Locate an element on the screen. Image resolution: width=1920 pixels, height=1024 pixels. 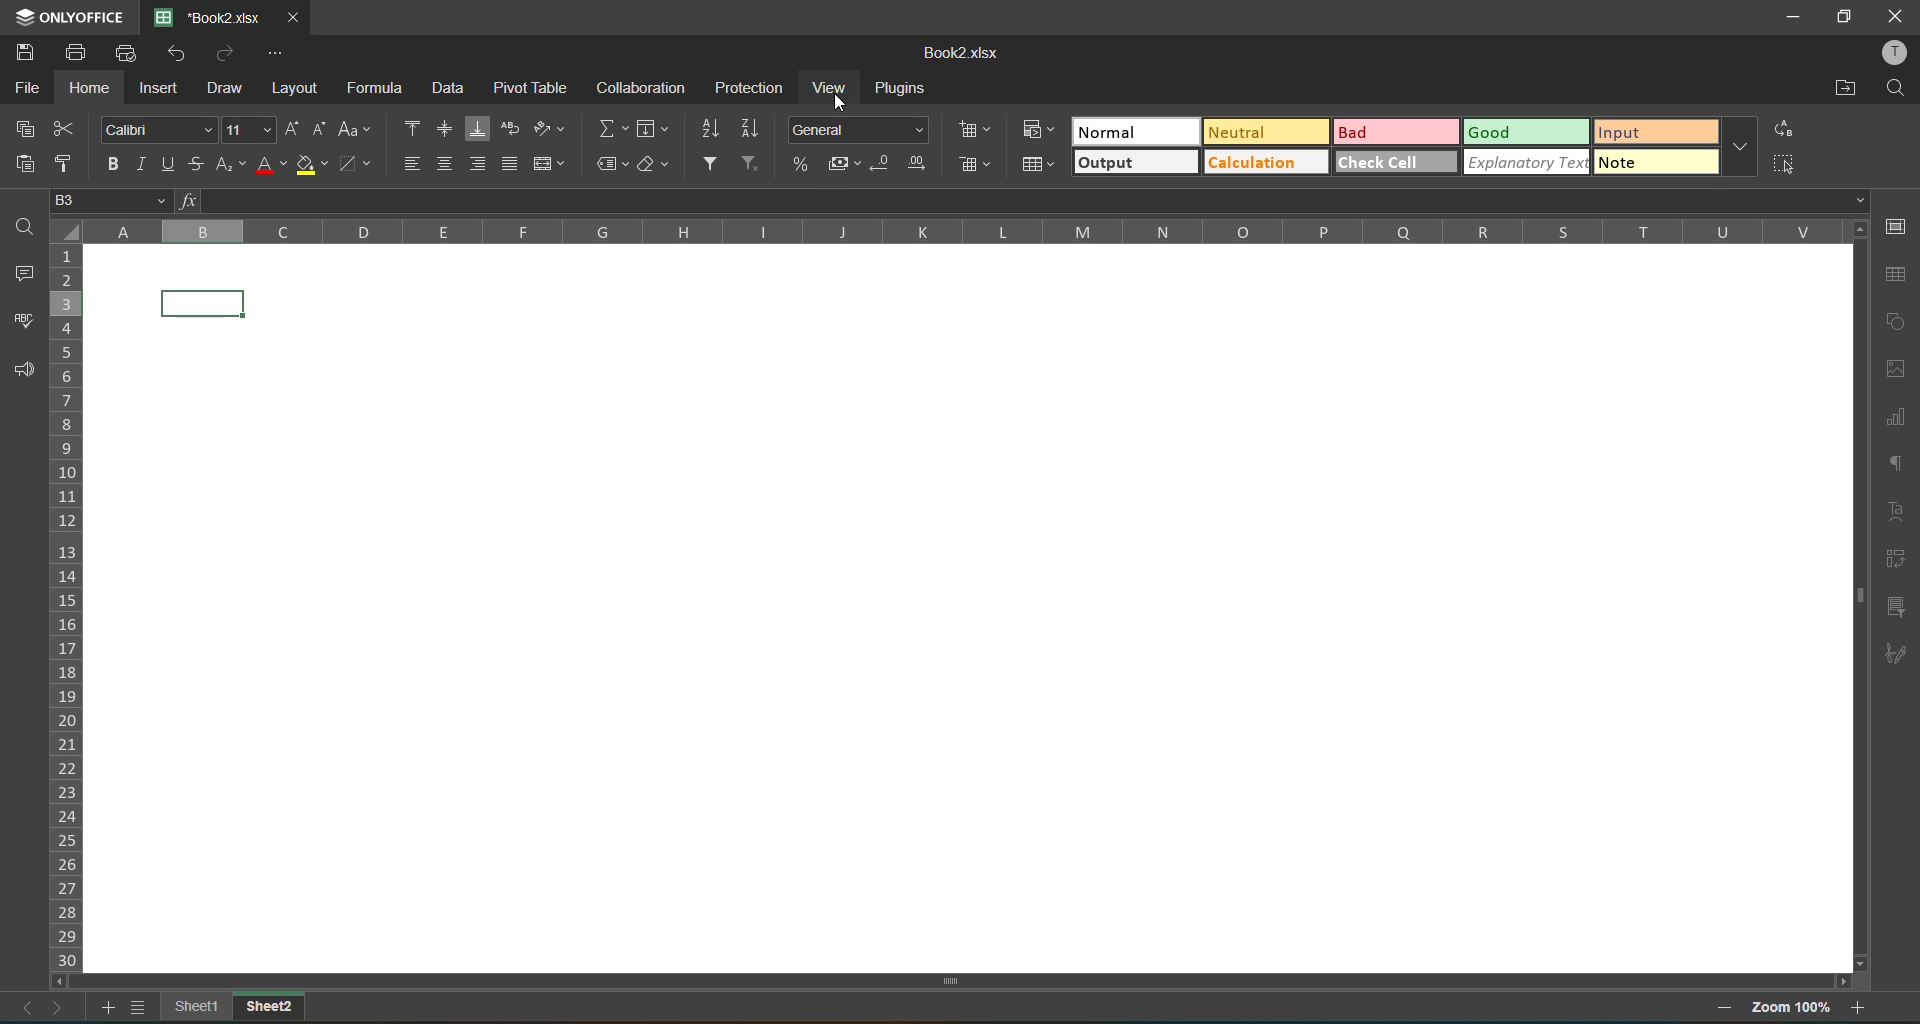
previous is located at coordinates (20, 1008).